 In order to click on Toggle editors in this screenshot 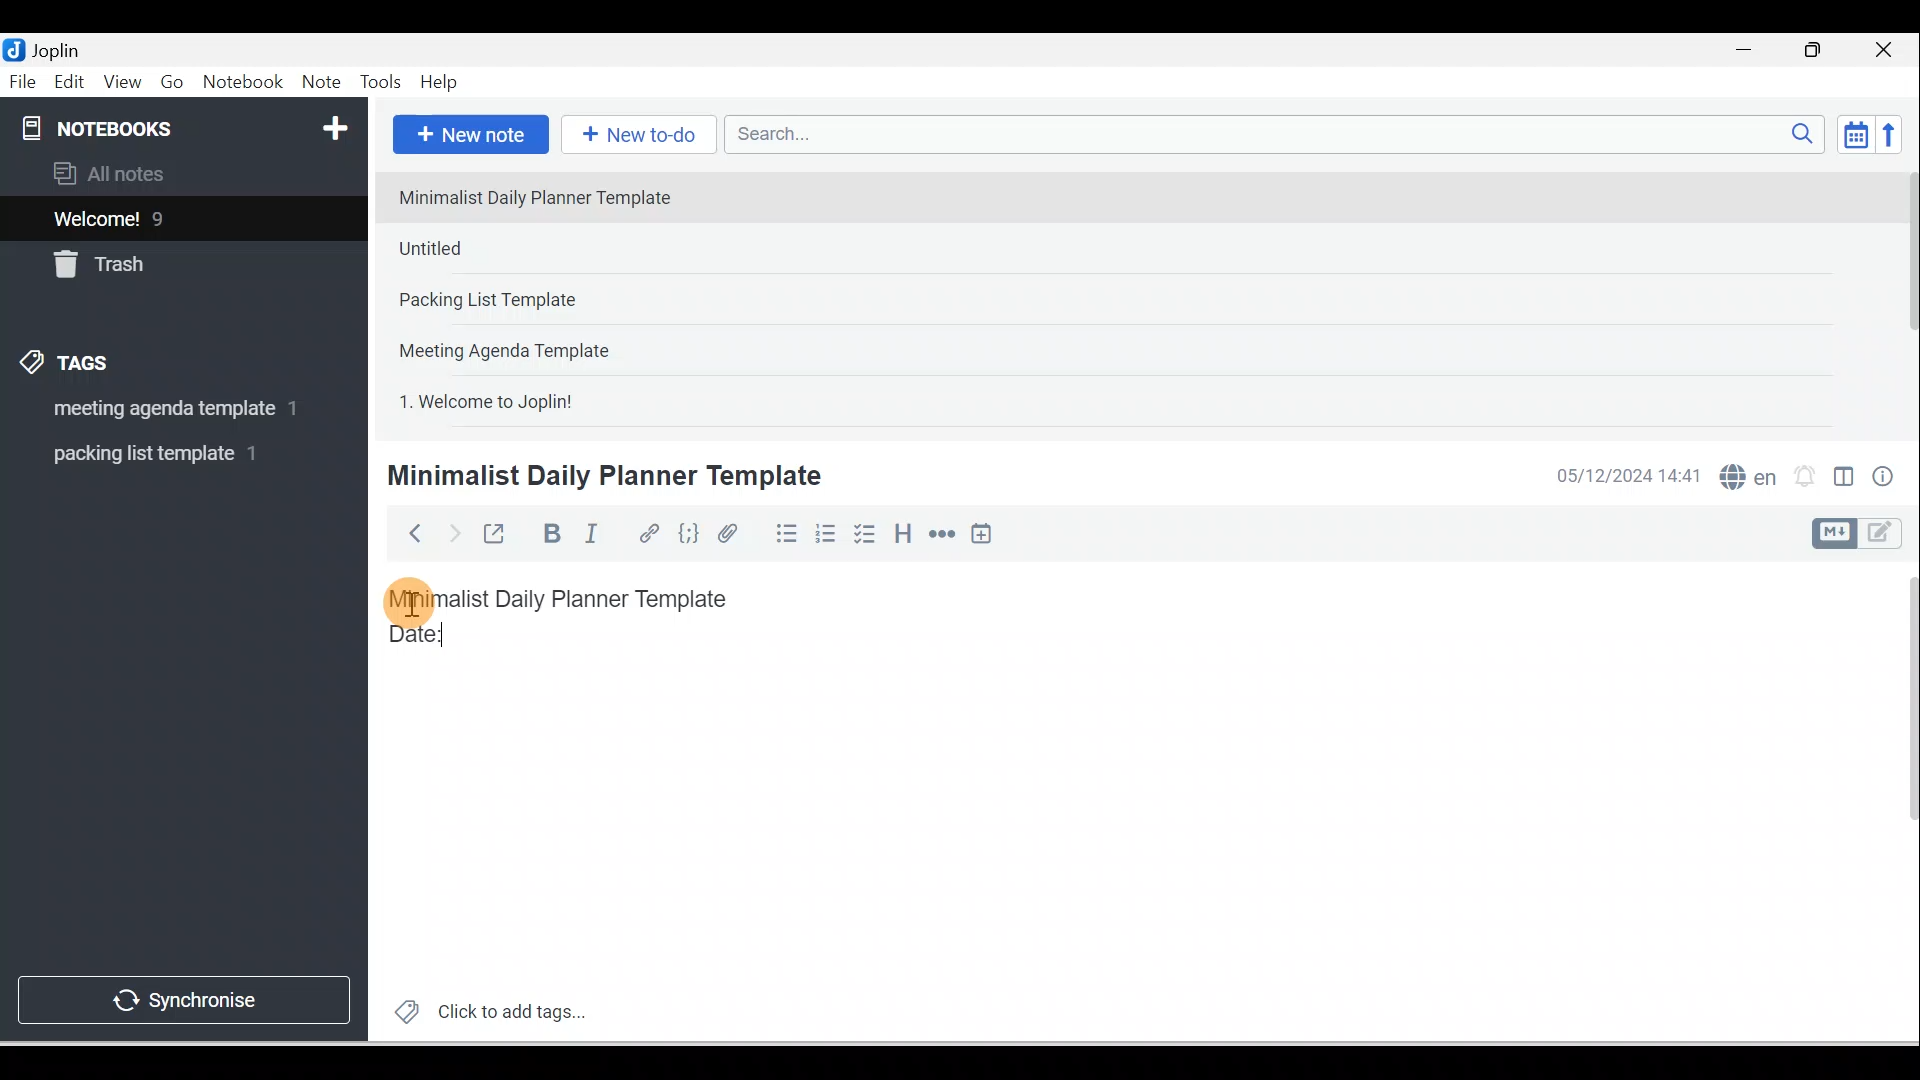, I will do `click(1844, 480)`.